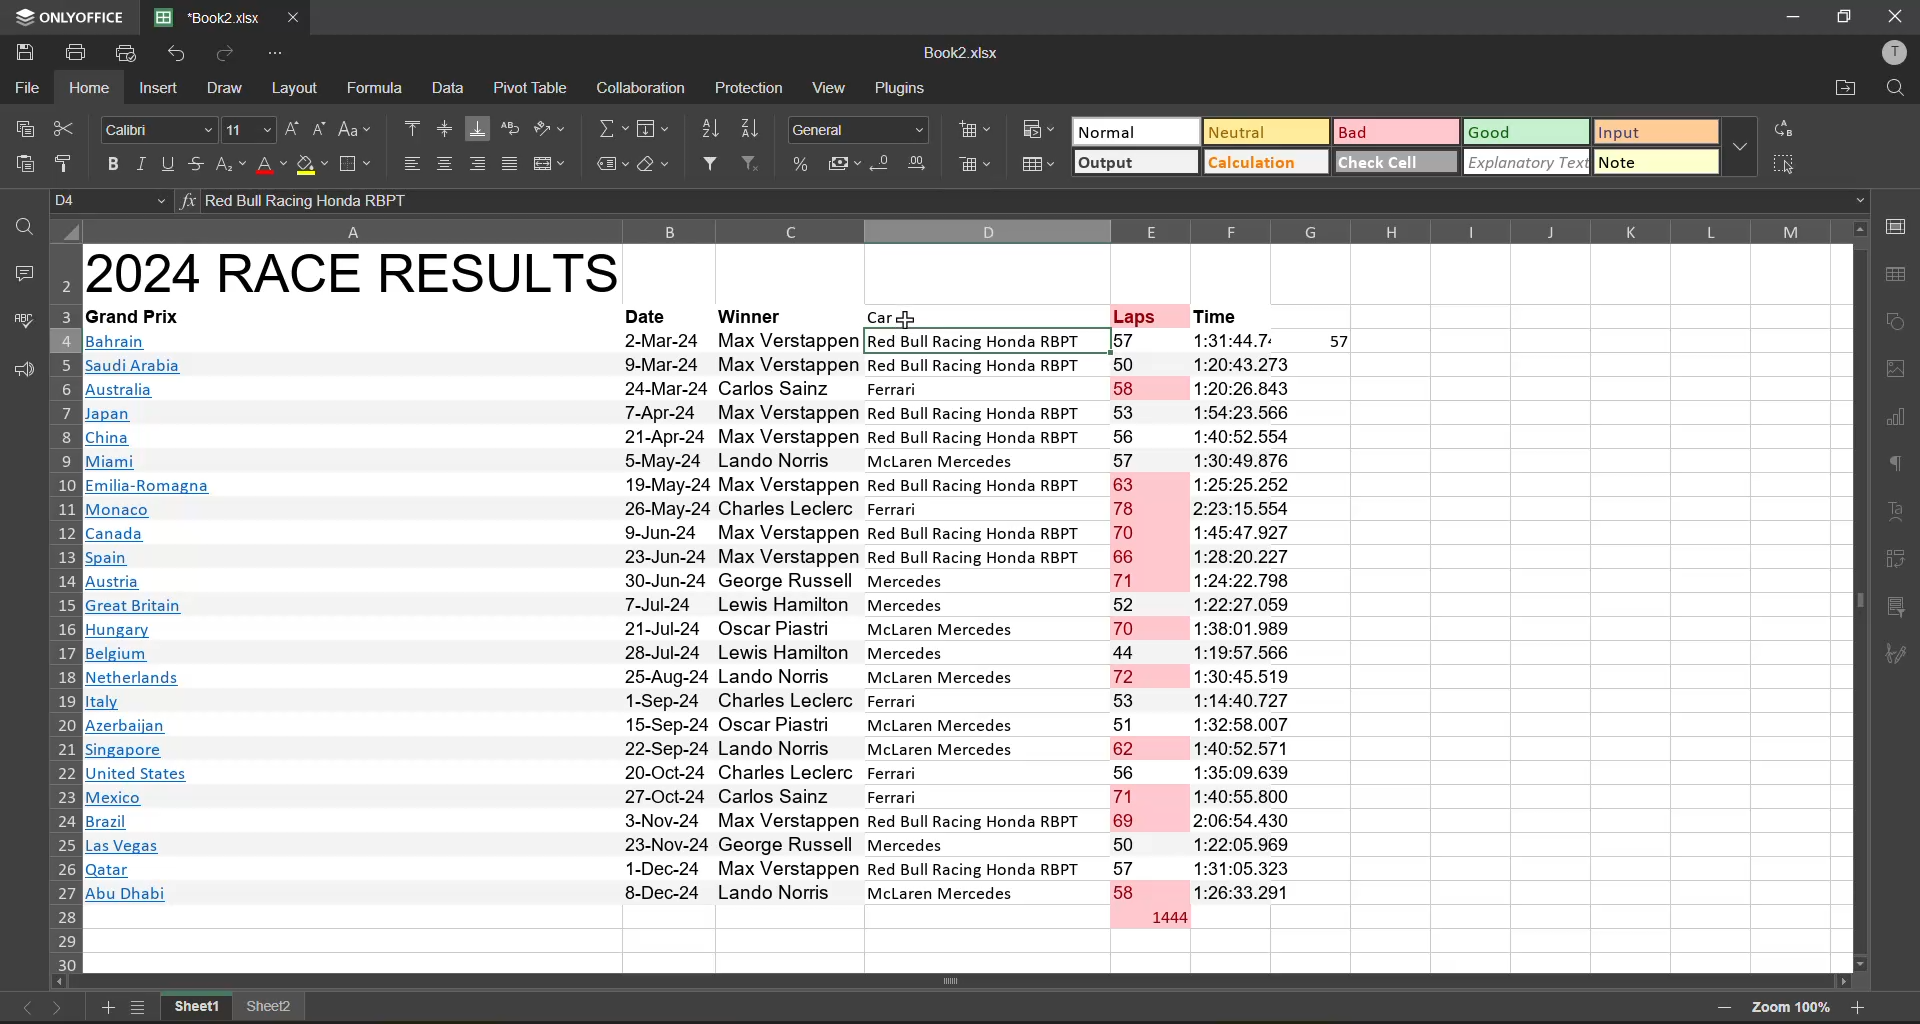  Describe the element at coordinates (978, 170) in the screenshot. I see `remove cells` at that location.